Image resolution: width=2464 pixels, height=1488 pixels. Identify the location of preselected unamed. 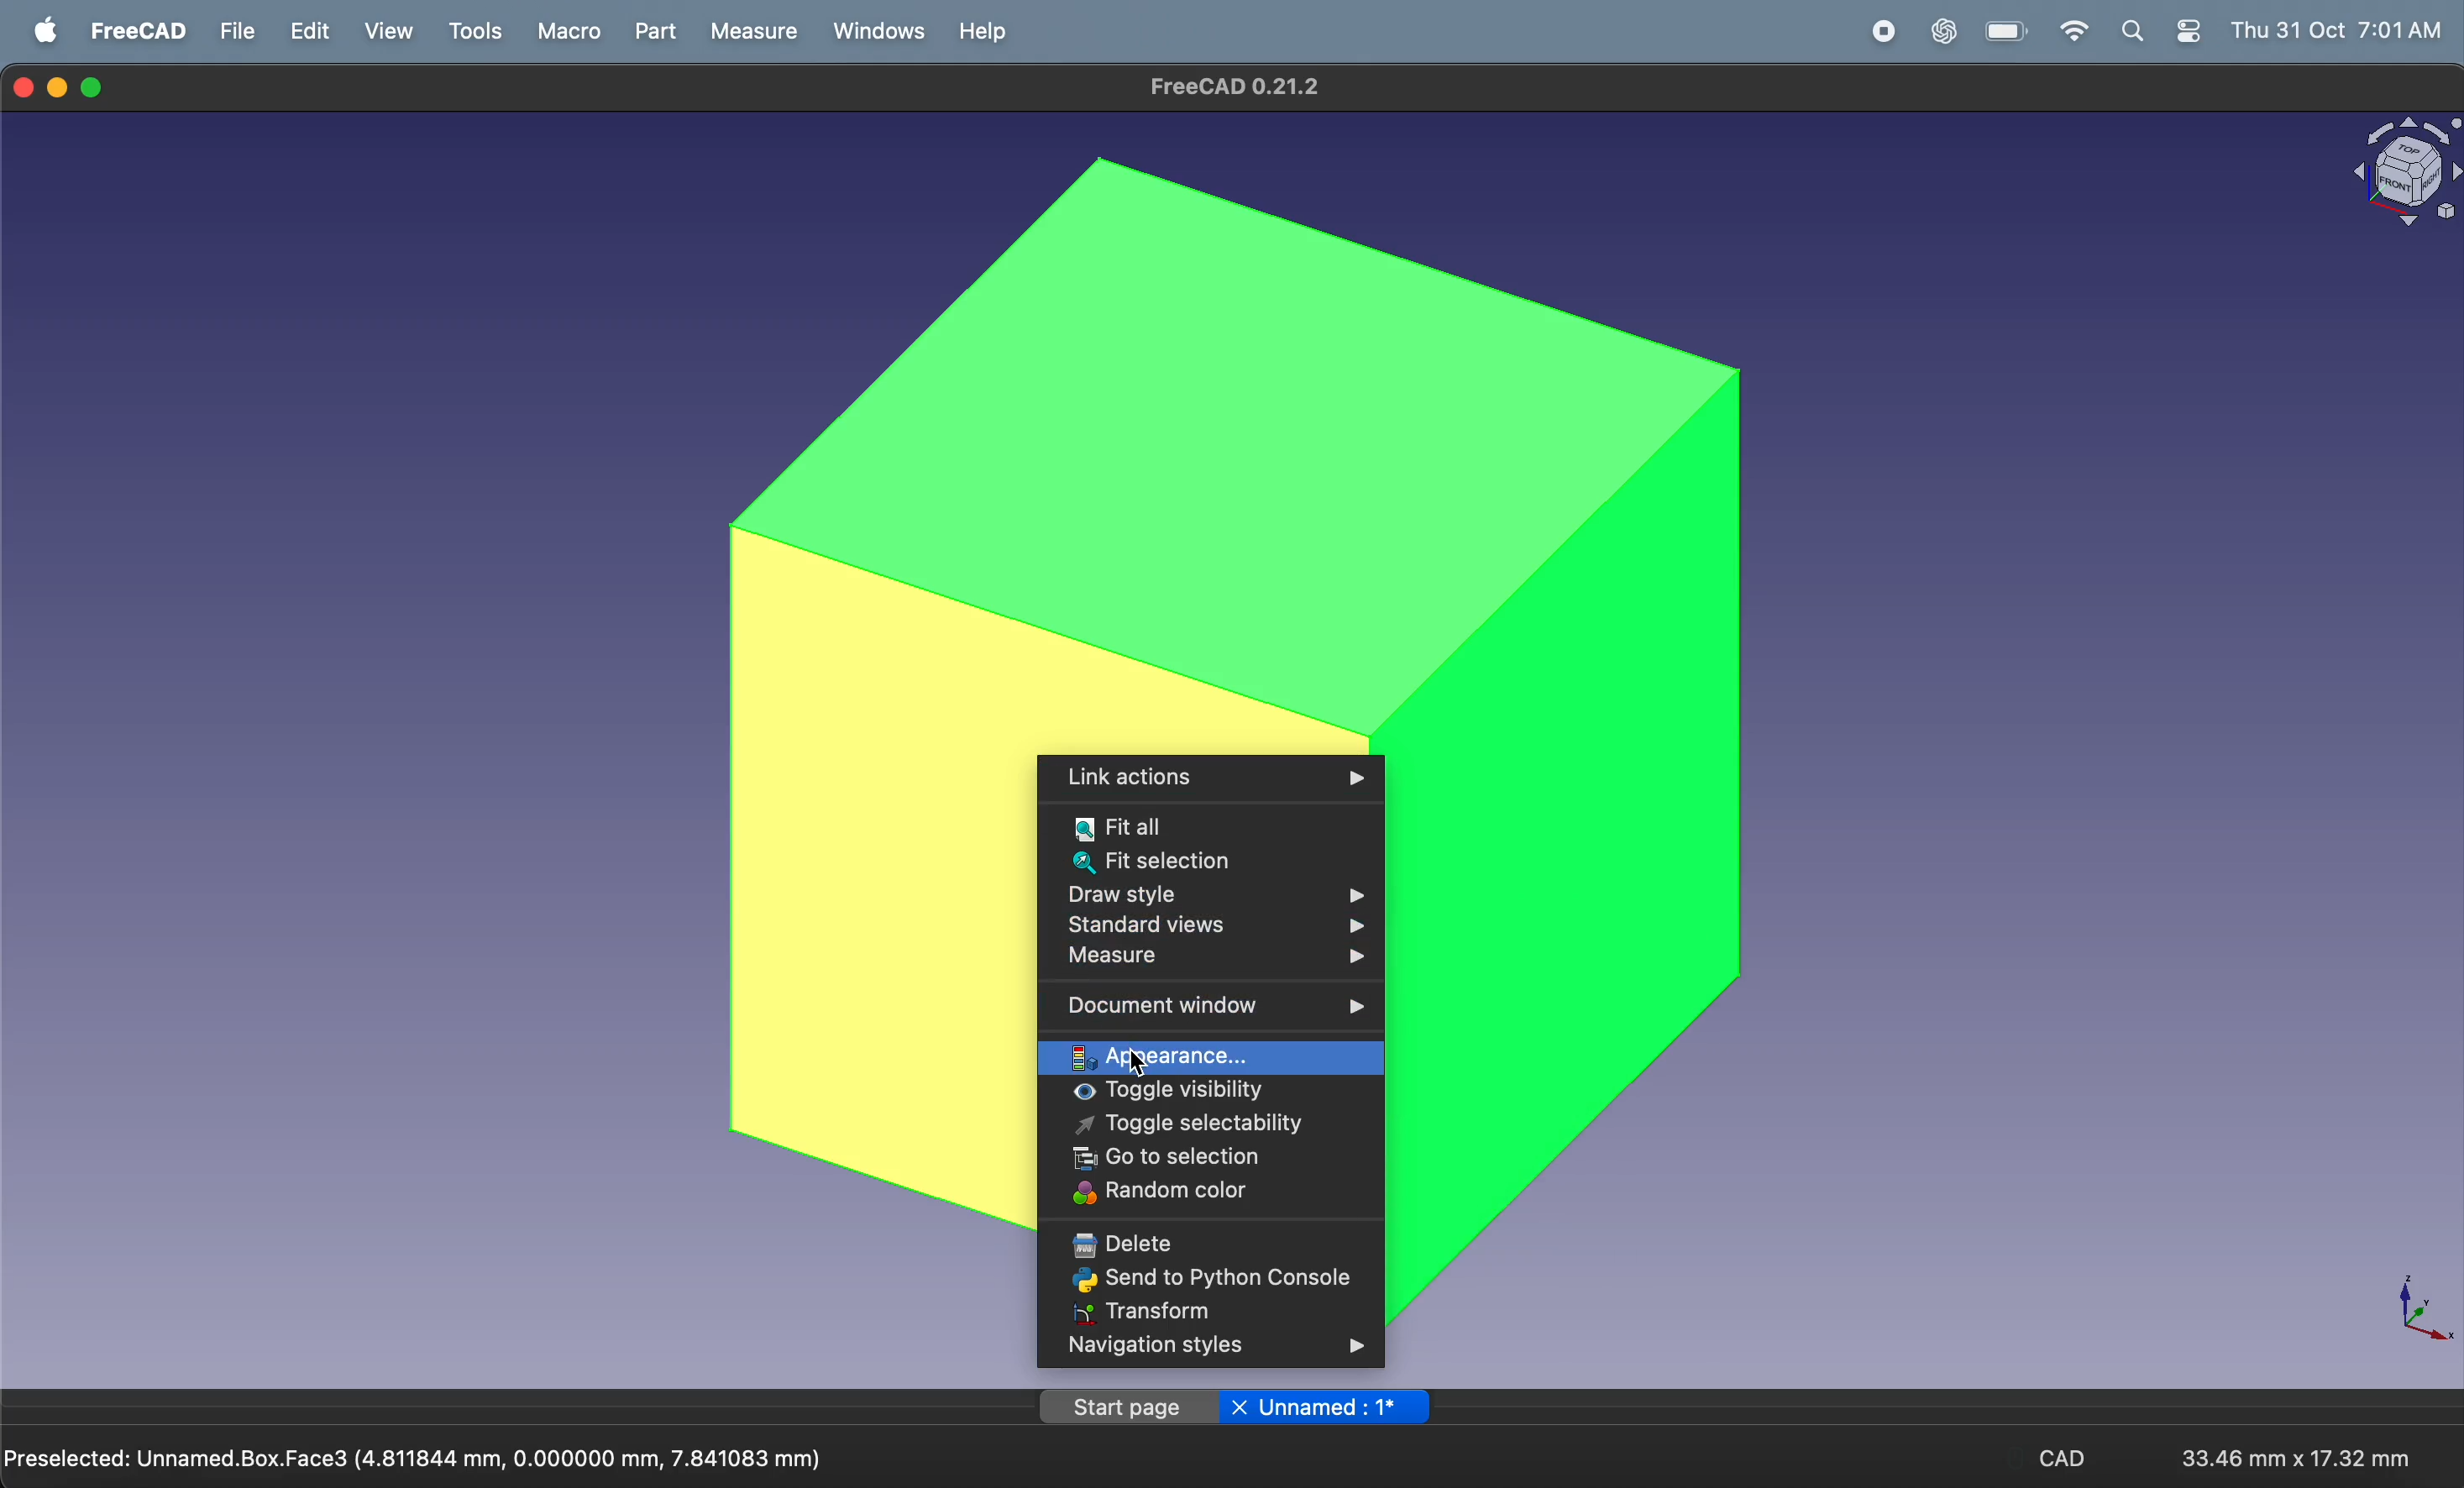
(422, 1455).